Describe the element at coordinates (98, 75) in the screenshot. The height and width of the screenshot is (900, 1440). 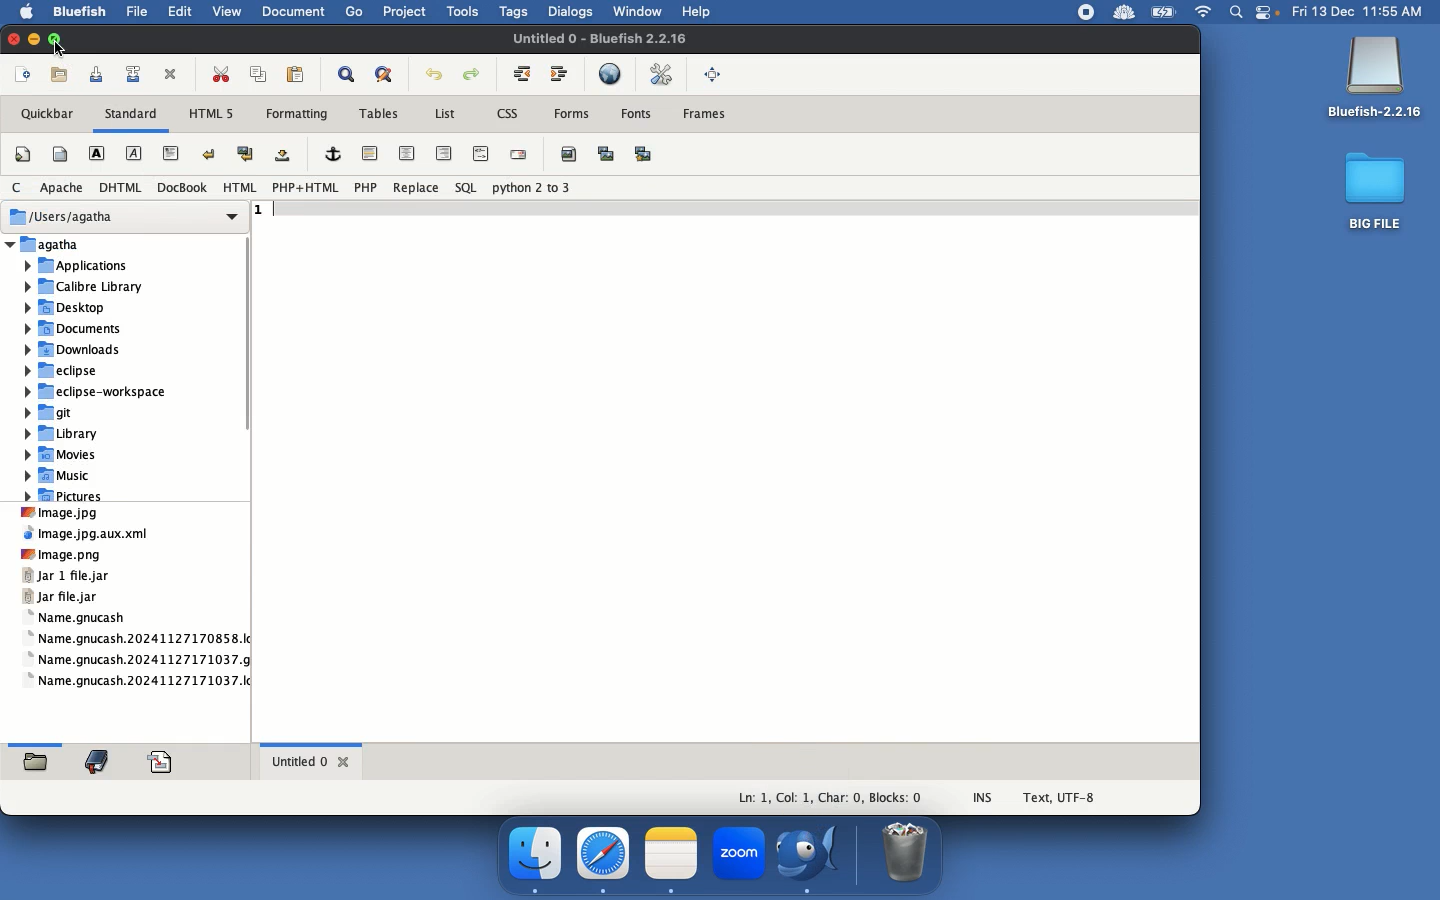
I see `Save current file` at that location.